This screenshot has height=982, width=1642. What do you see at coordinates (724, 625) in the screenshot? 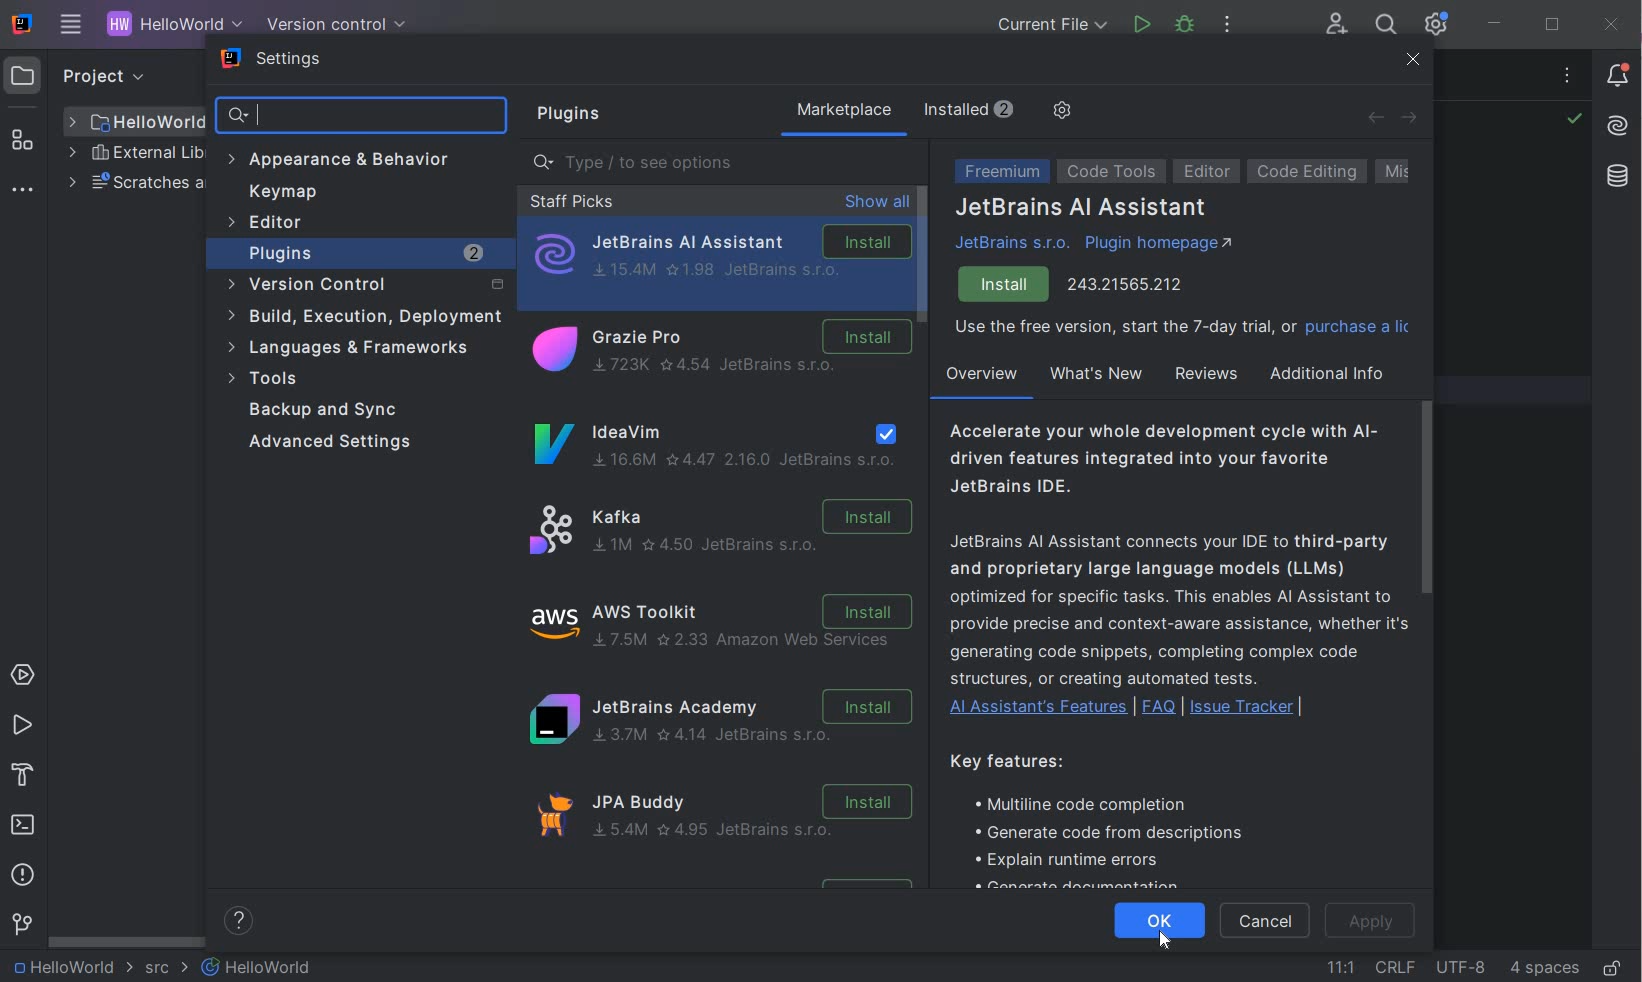
I see `Aws Toolkit Installation` at bounding box center [724, 625].